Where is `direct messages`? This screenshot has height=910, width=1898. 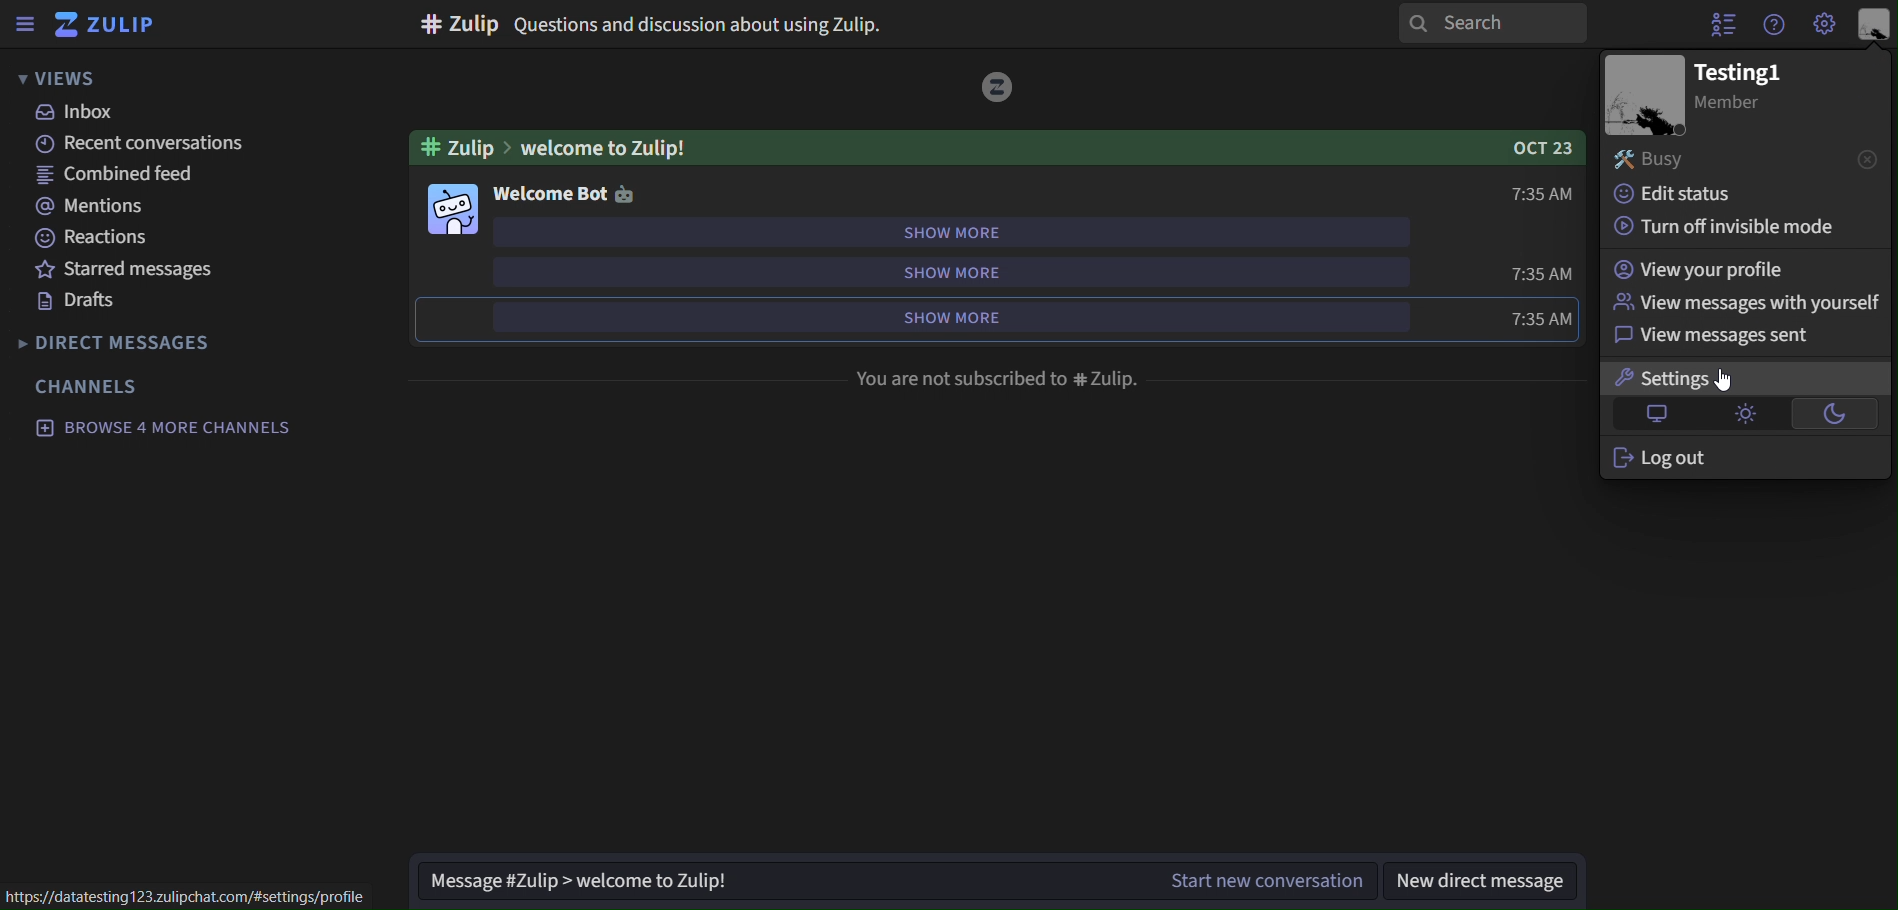 direct messages is located at coordinates (119, 346).